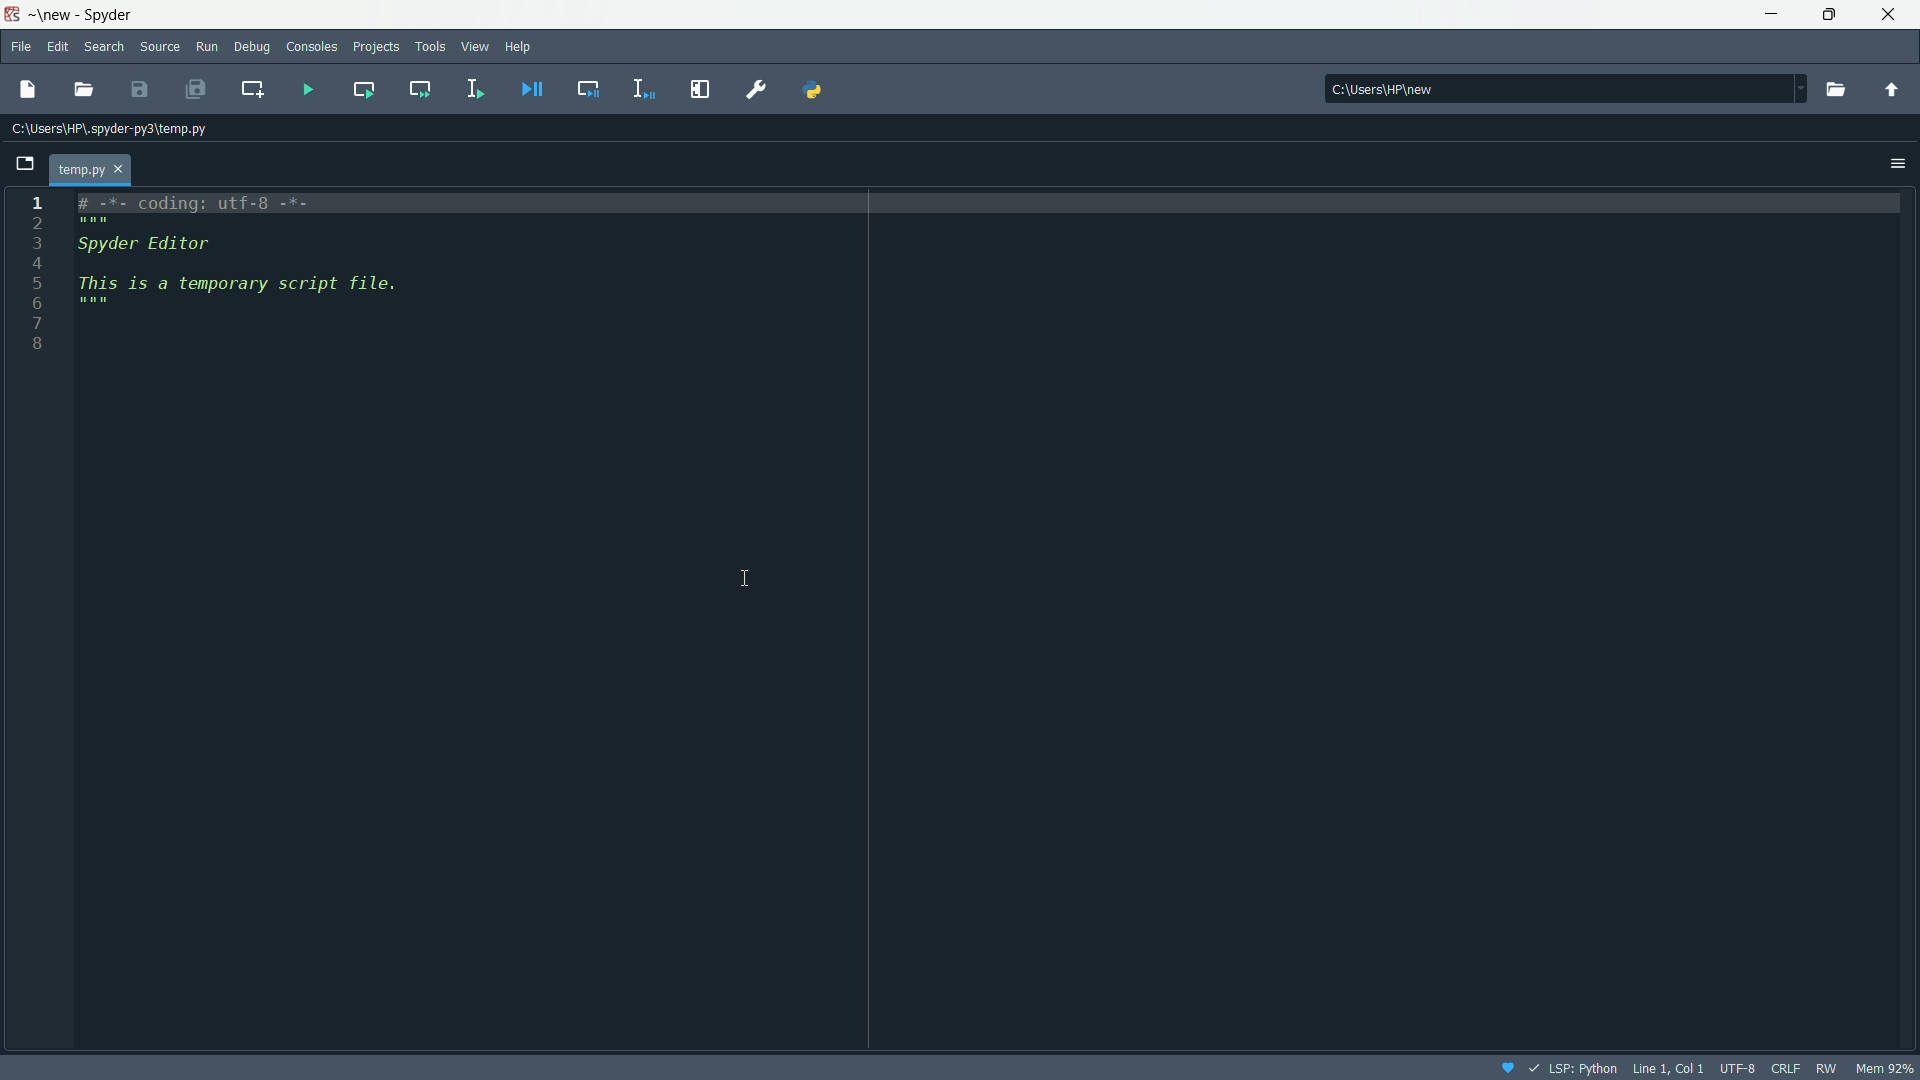 This screenshot has height=1080, width=1920. I want to click on cursor, so click(744, 576).